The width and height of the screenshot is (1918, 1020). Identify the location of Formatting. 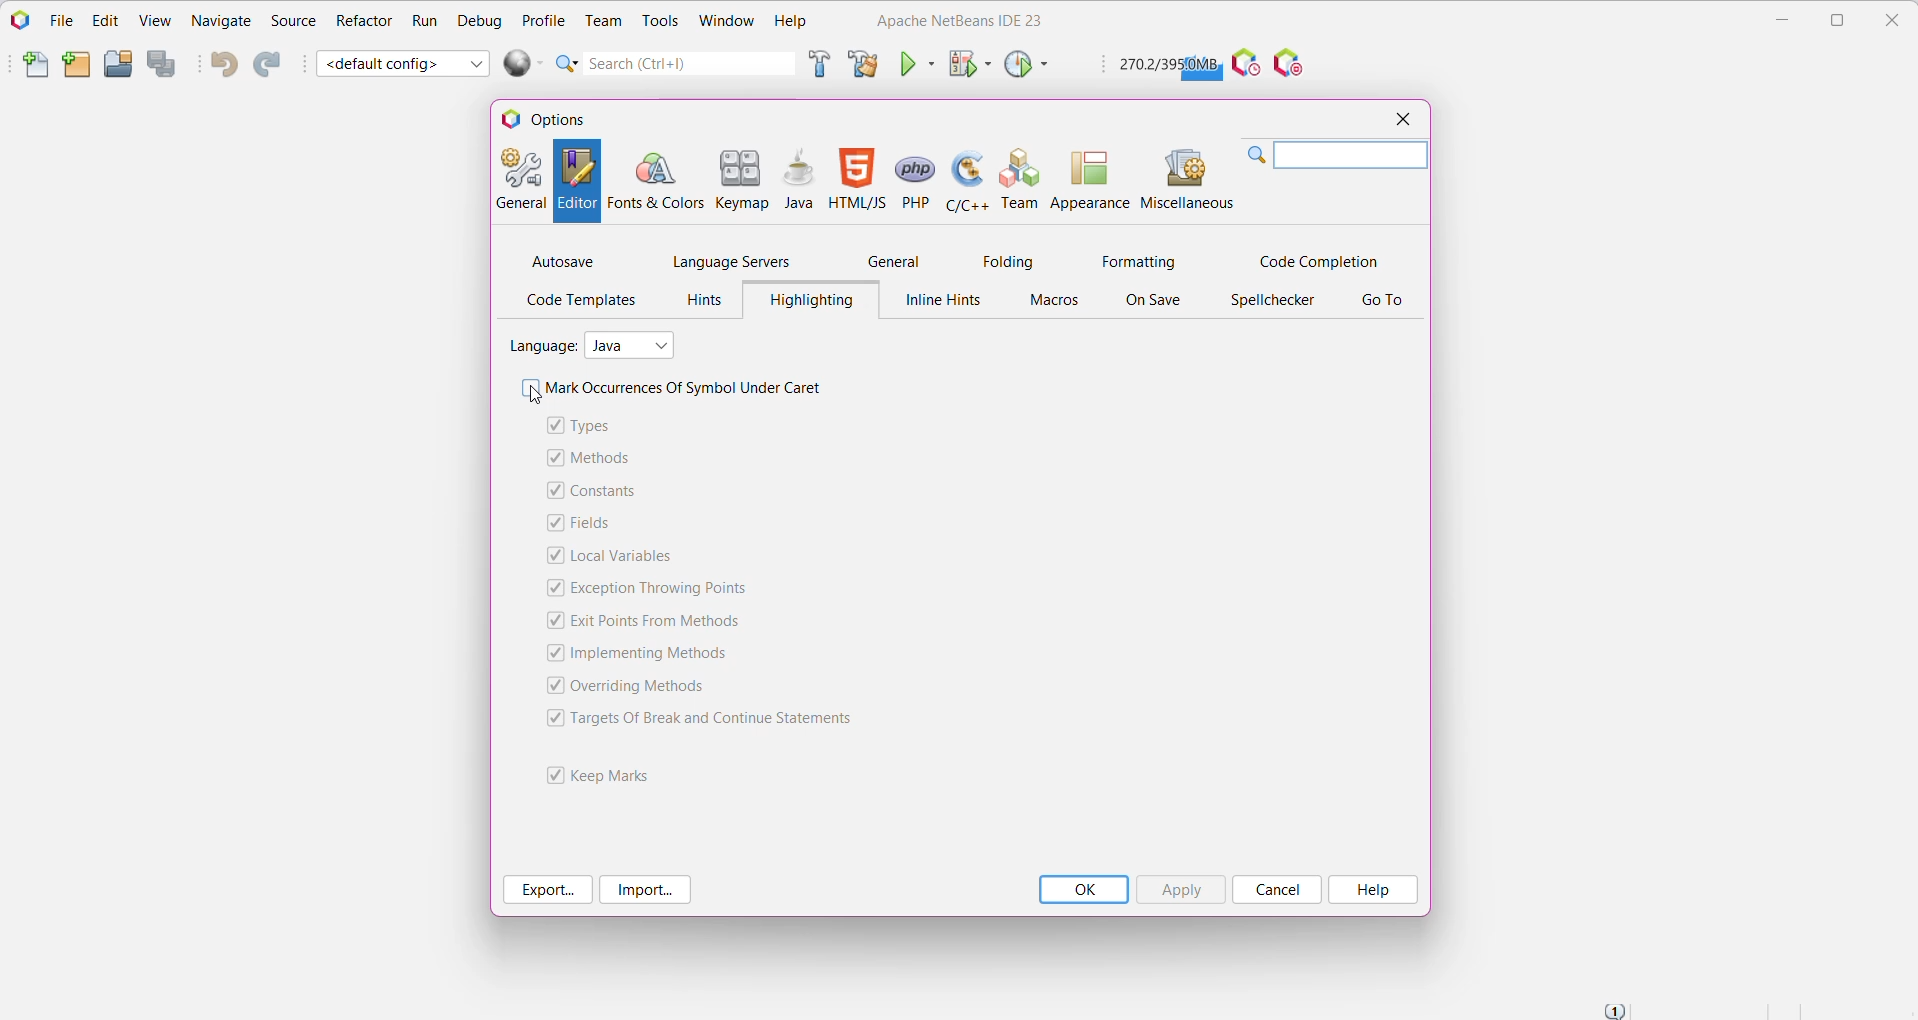
(1136, 260).